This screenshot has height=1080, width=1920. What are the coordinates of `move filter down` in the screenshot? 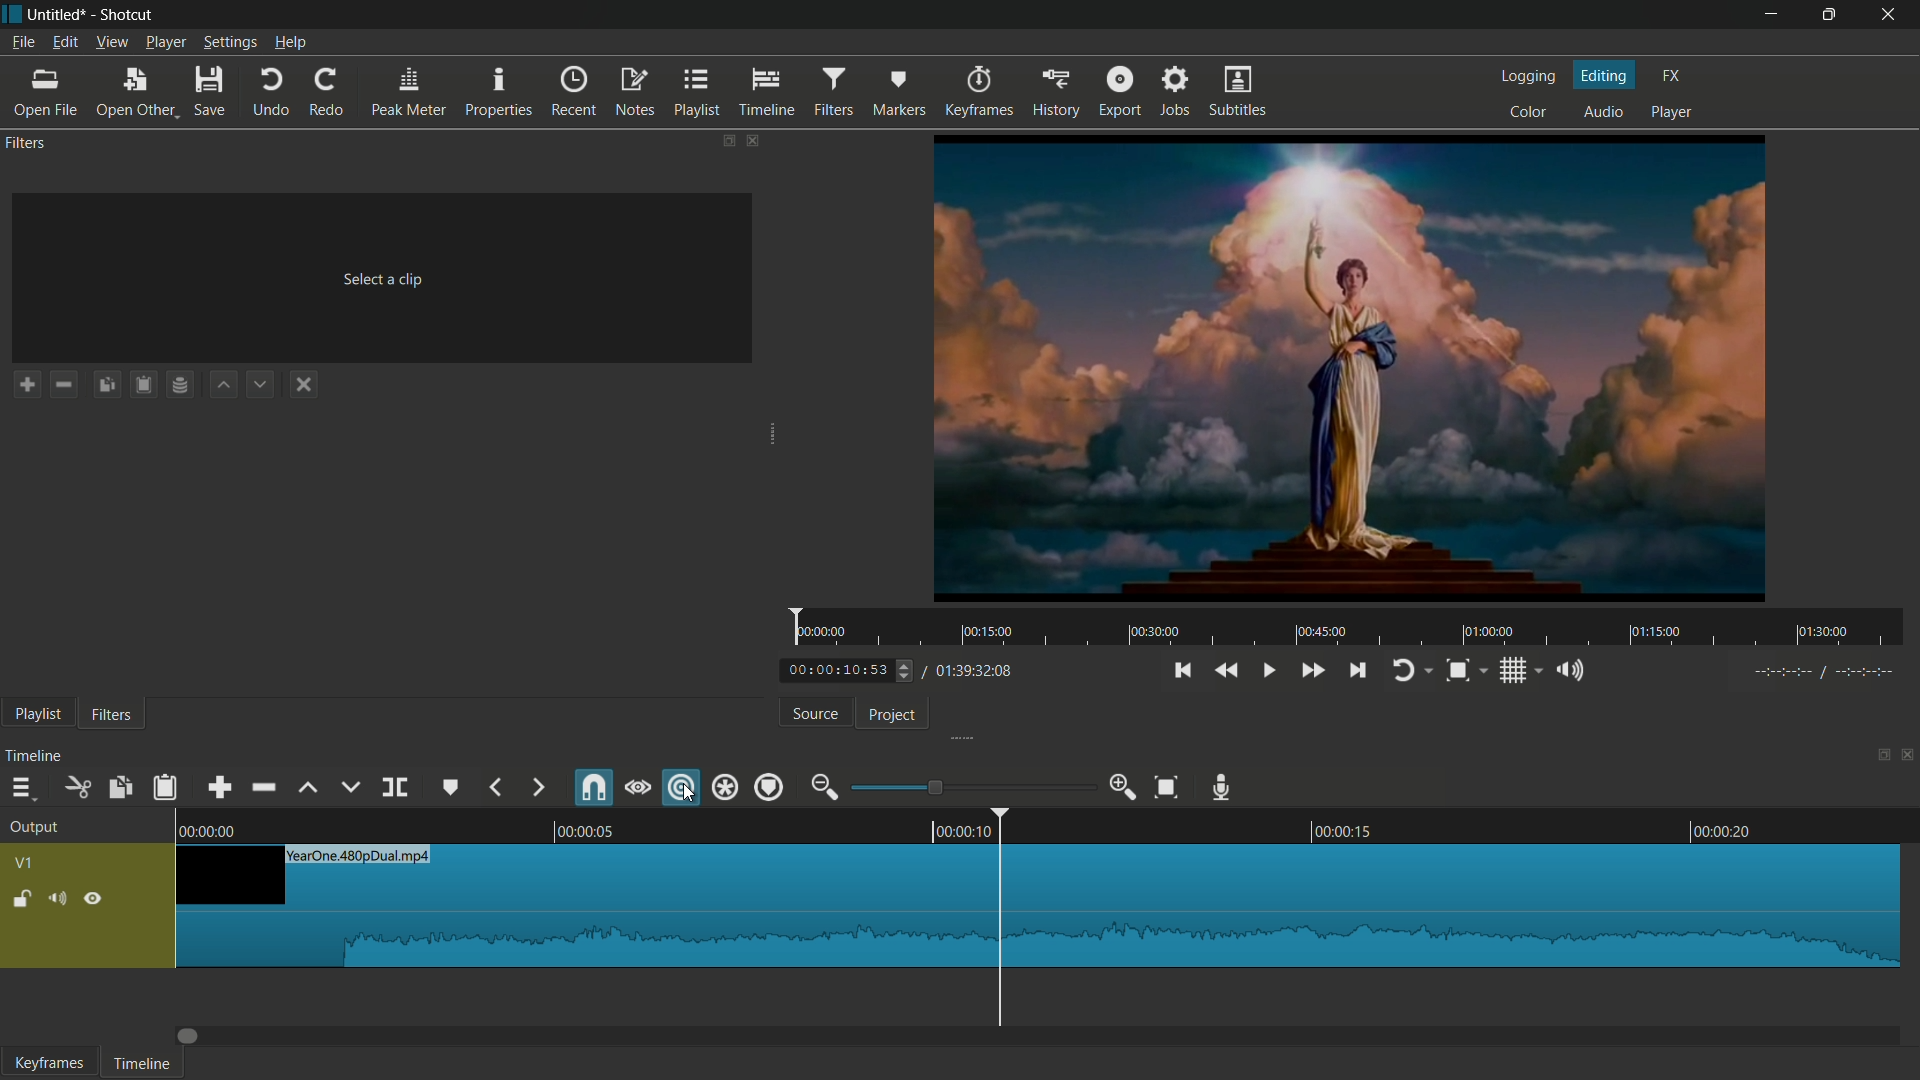 It's located at (262, 382).